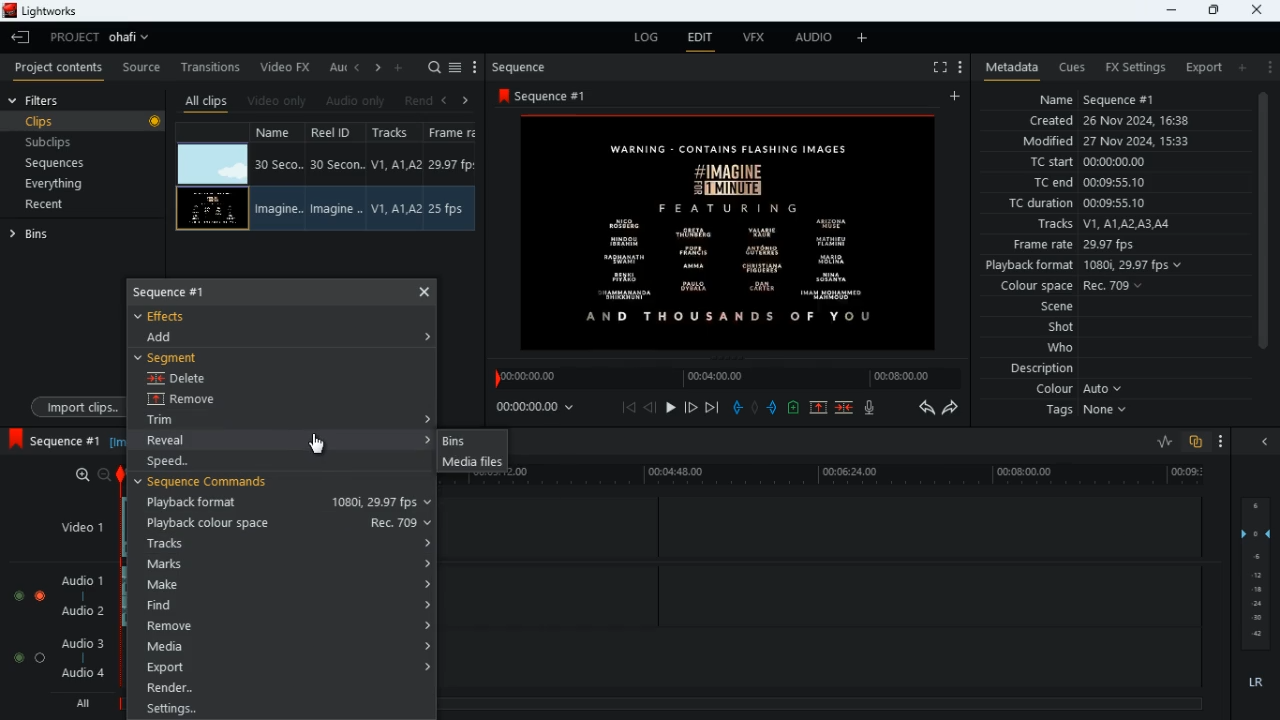  What do you see at coordinates (450, 99) in the screenshot?
I see `left` at bounding box center [450, 99].